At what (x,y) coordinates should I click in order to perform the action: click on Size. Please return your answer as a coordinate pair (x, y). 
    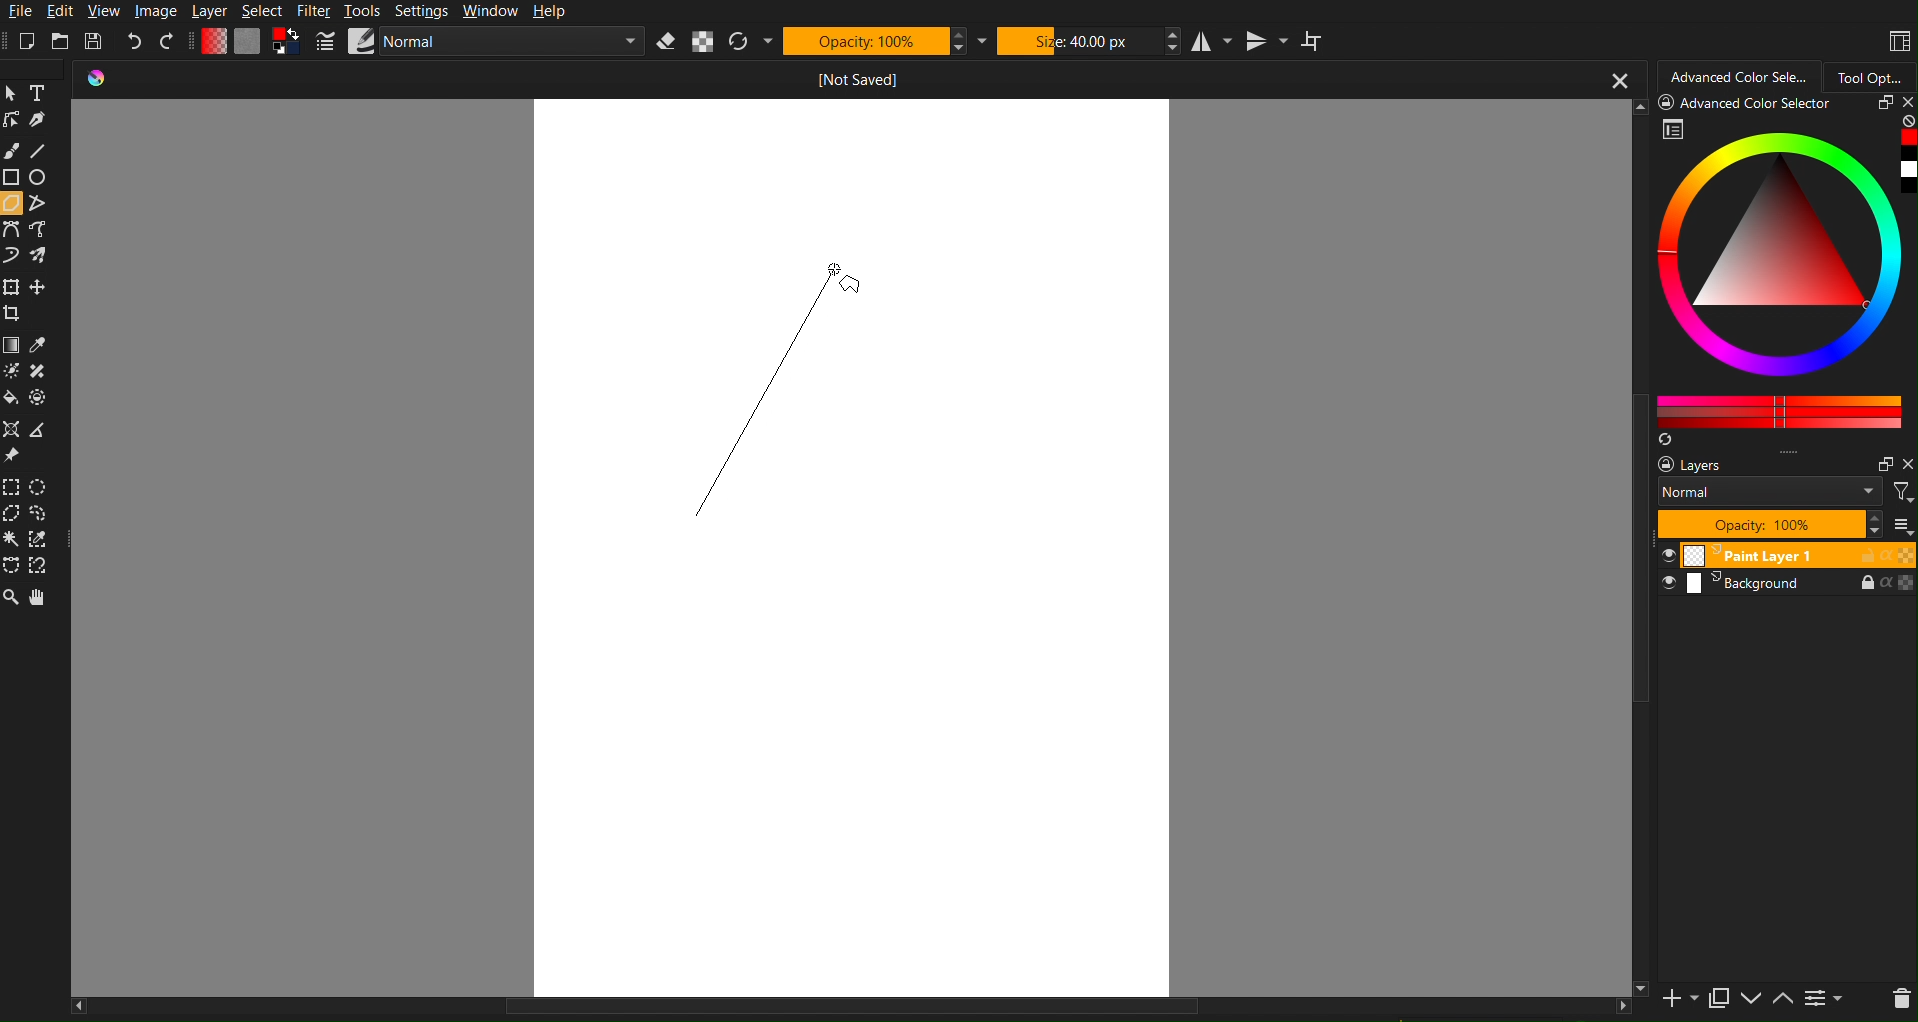
    Looking at the image, I should click on (1079, 40).